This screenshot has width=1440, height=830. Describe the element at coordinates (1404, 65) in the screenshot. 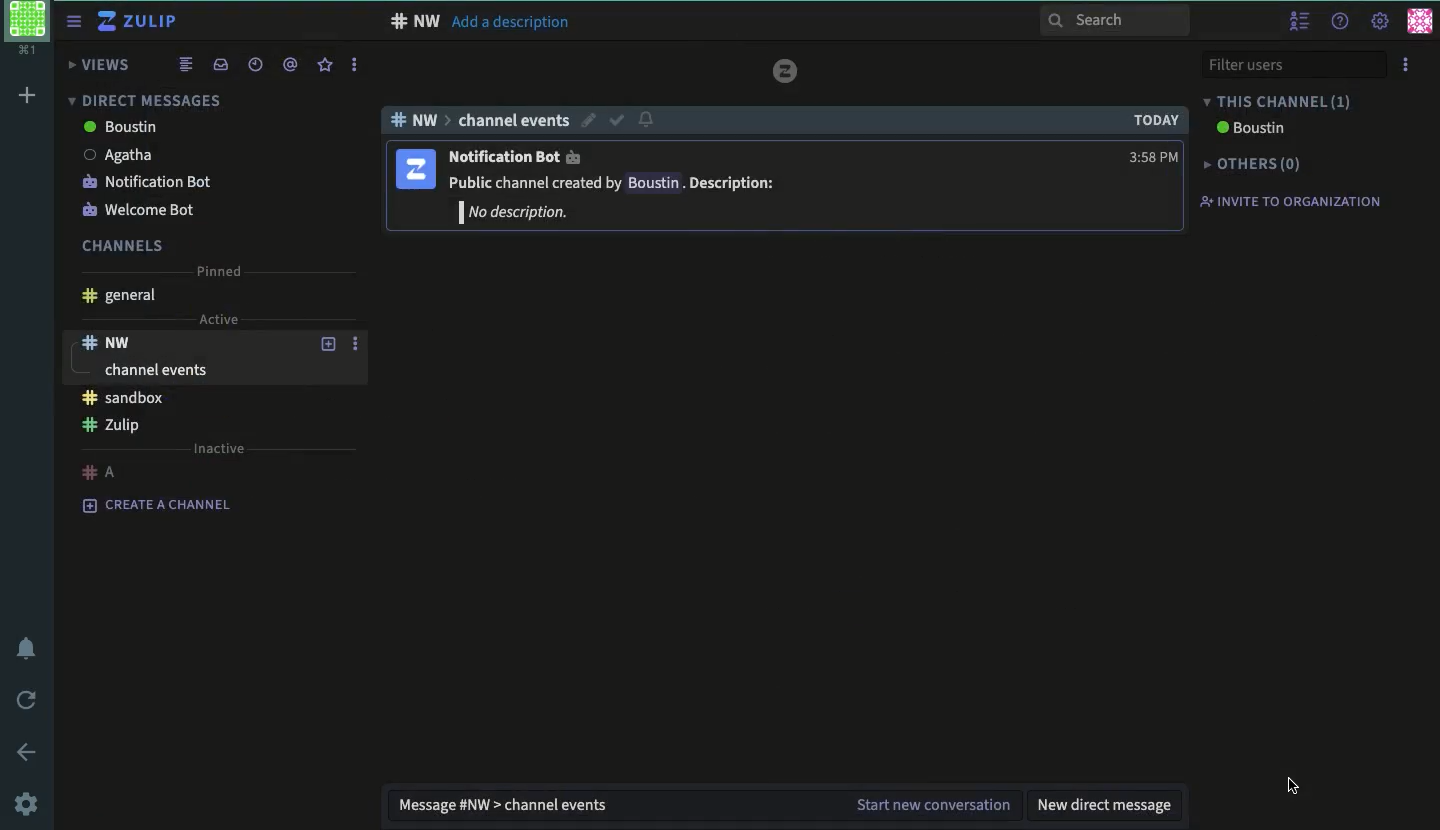

I see `options` at that location.